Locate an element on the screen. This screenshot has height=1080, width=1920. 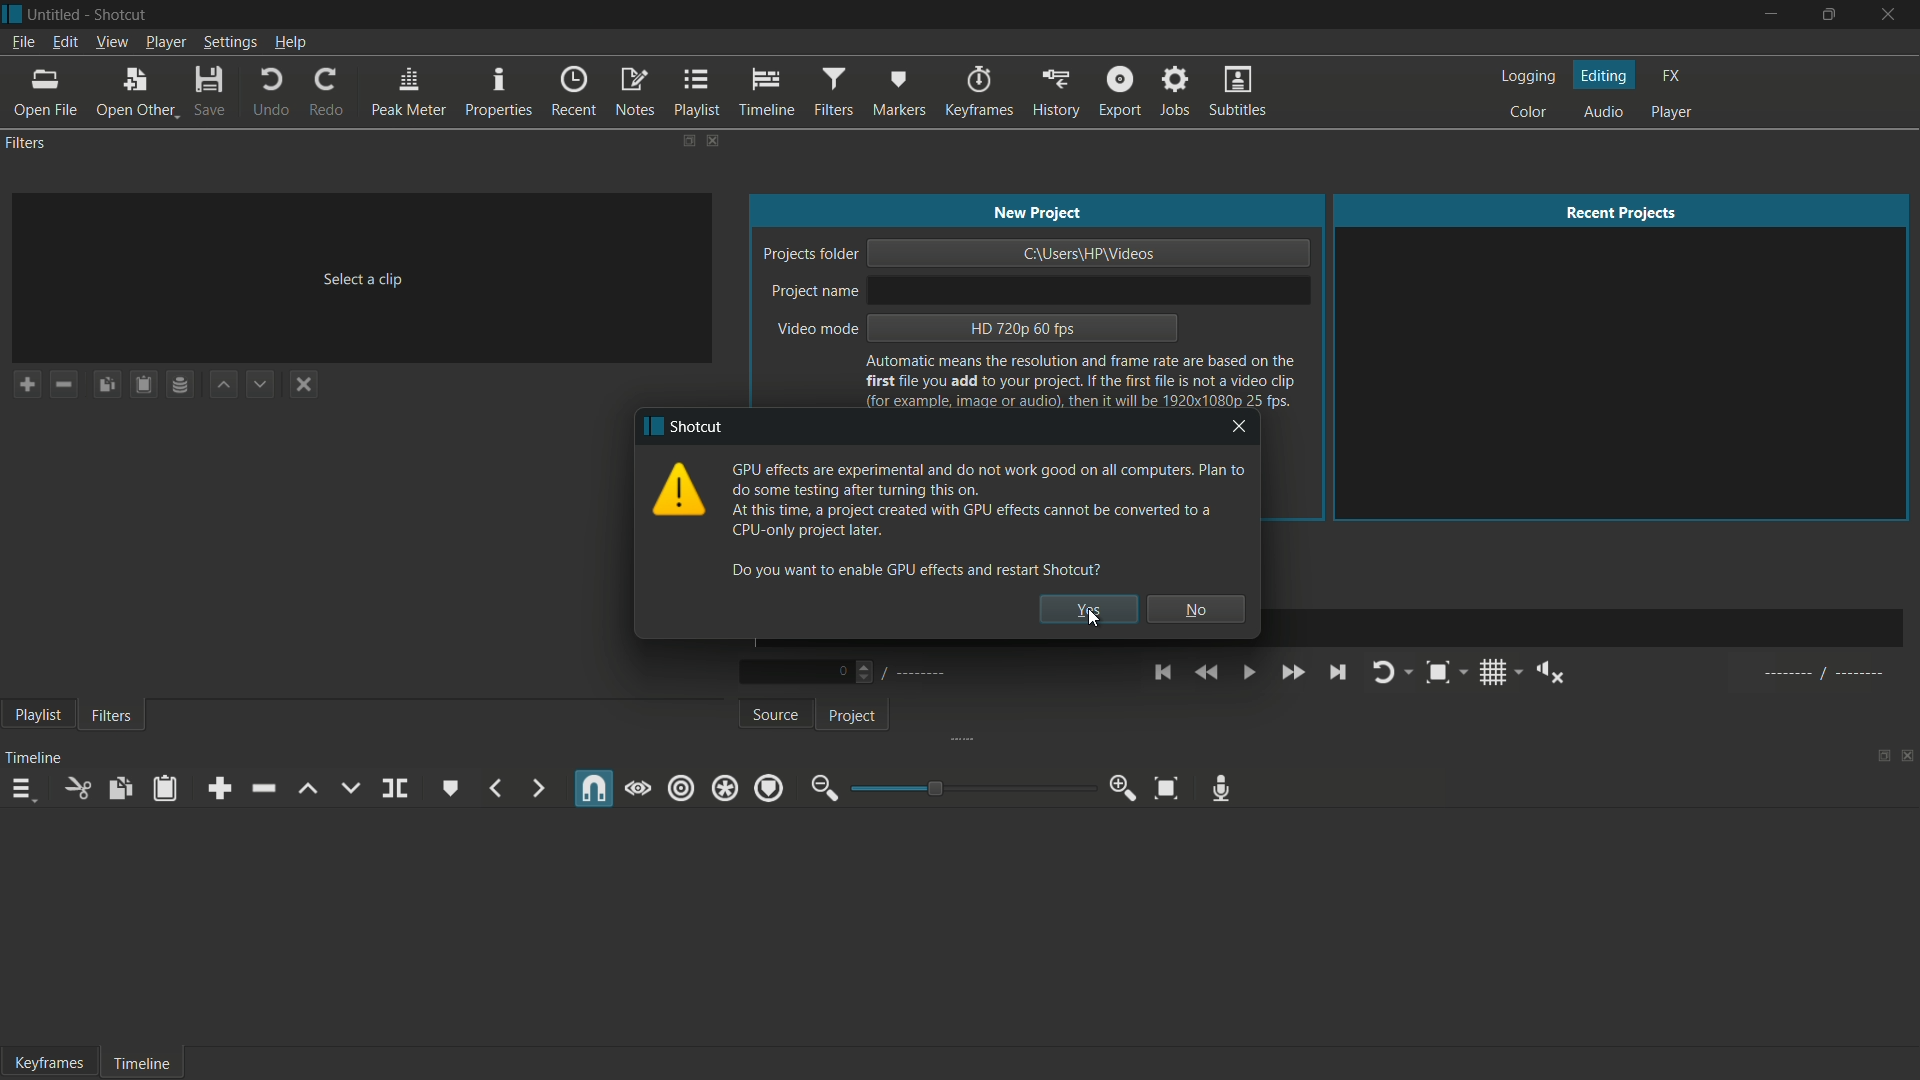
subtitles is located at coordinates (1237, 90).